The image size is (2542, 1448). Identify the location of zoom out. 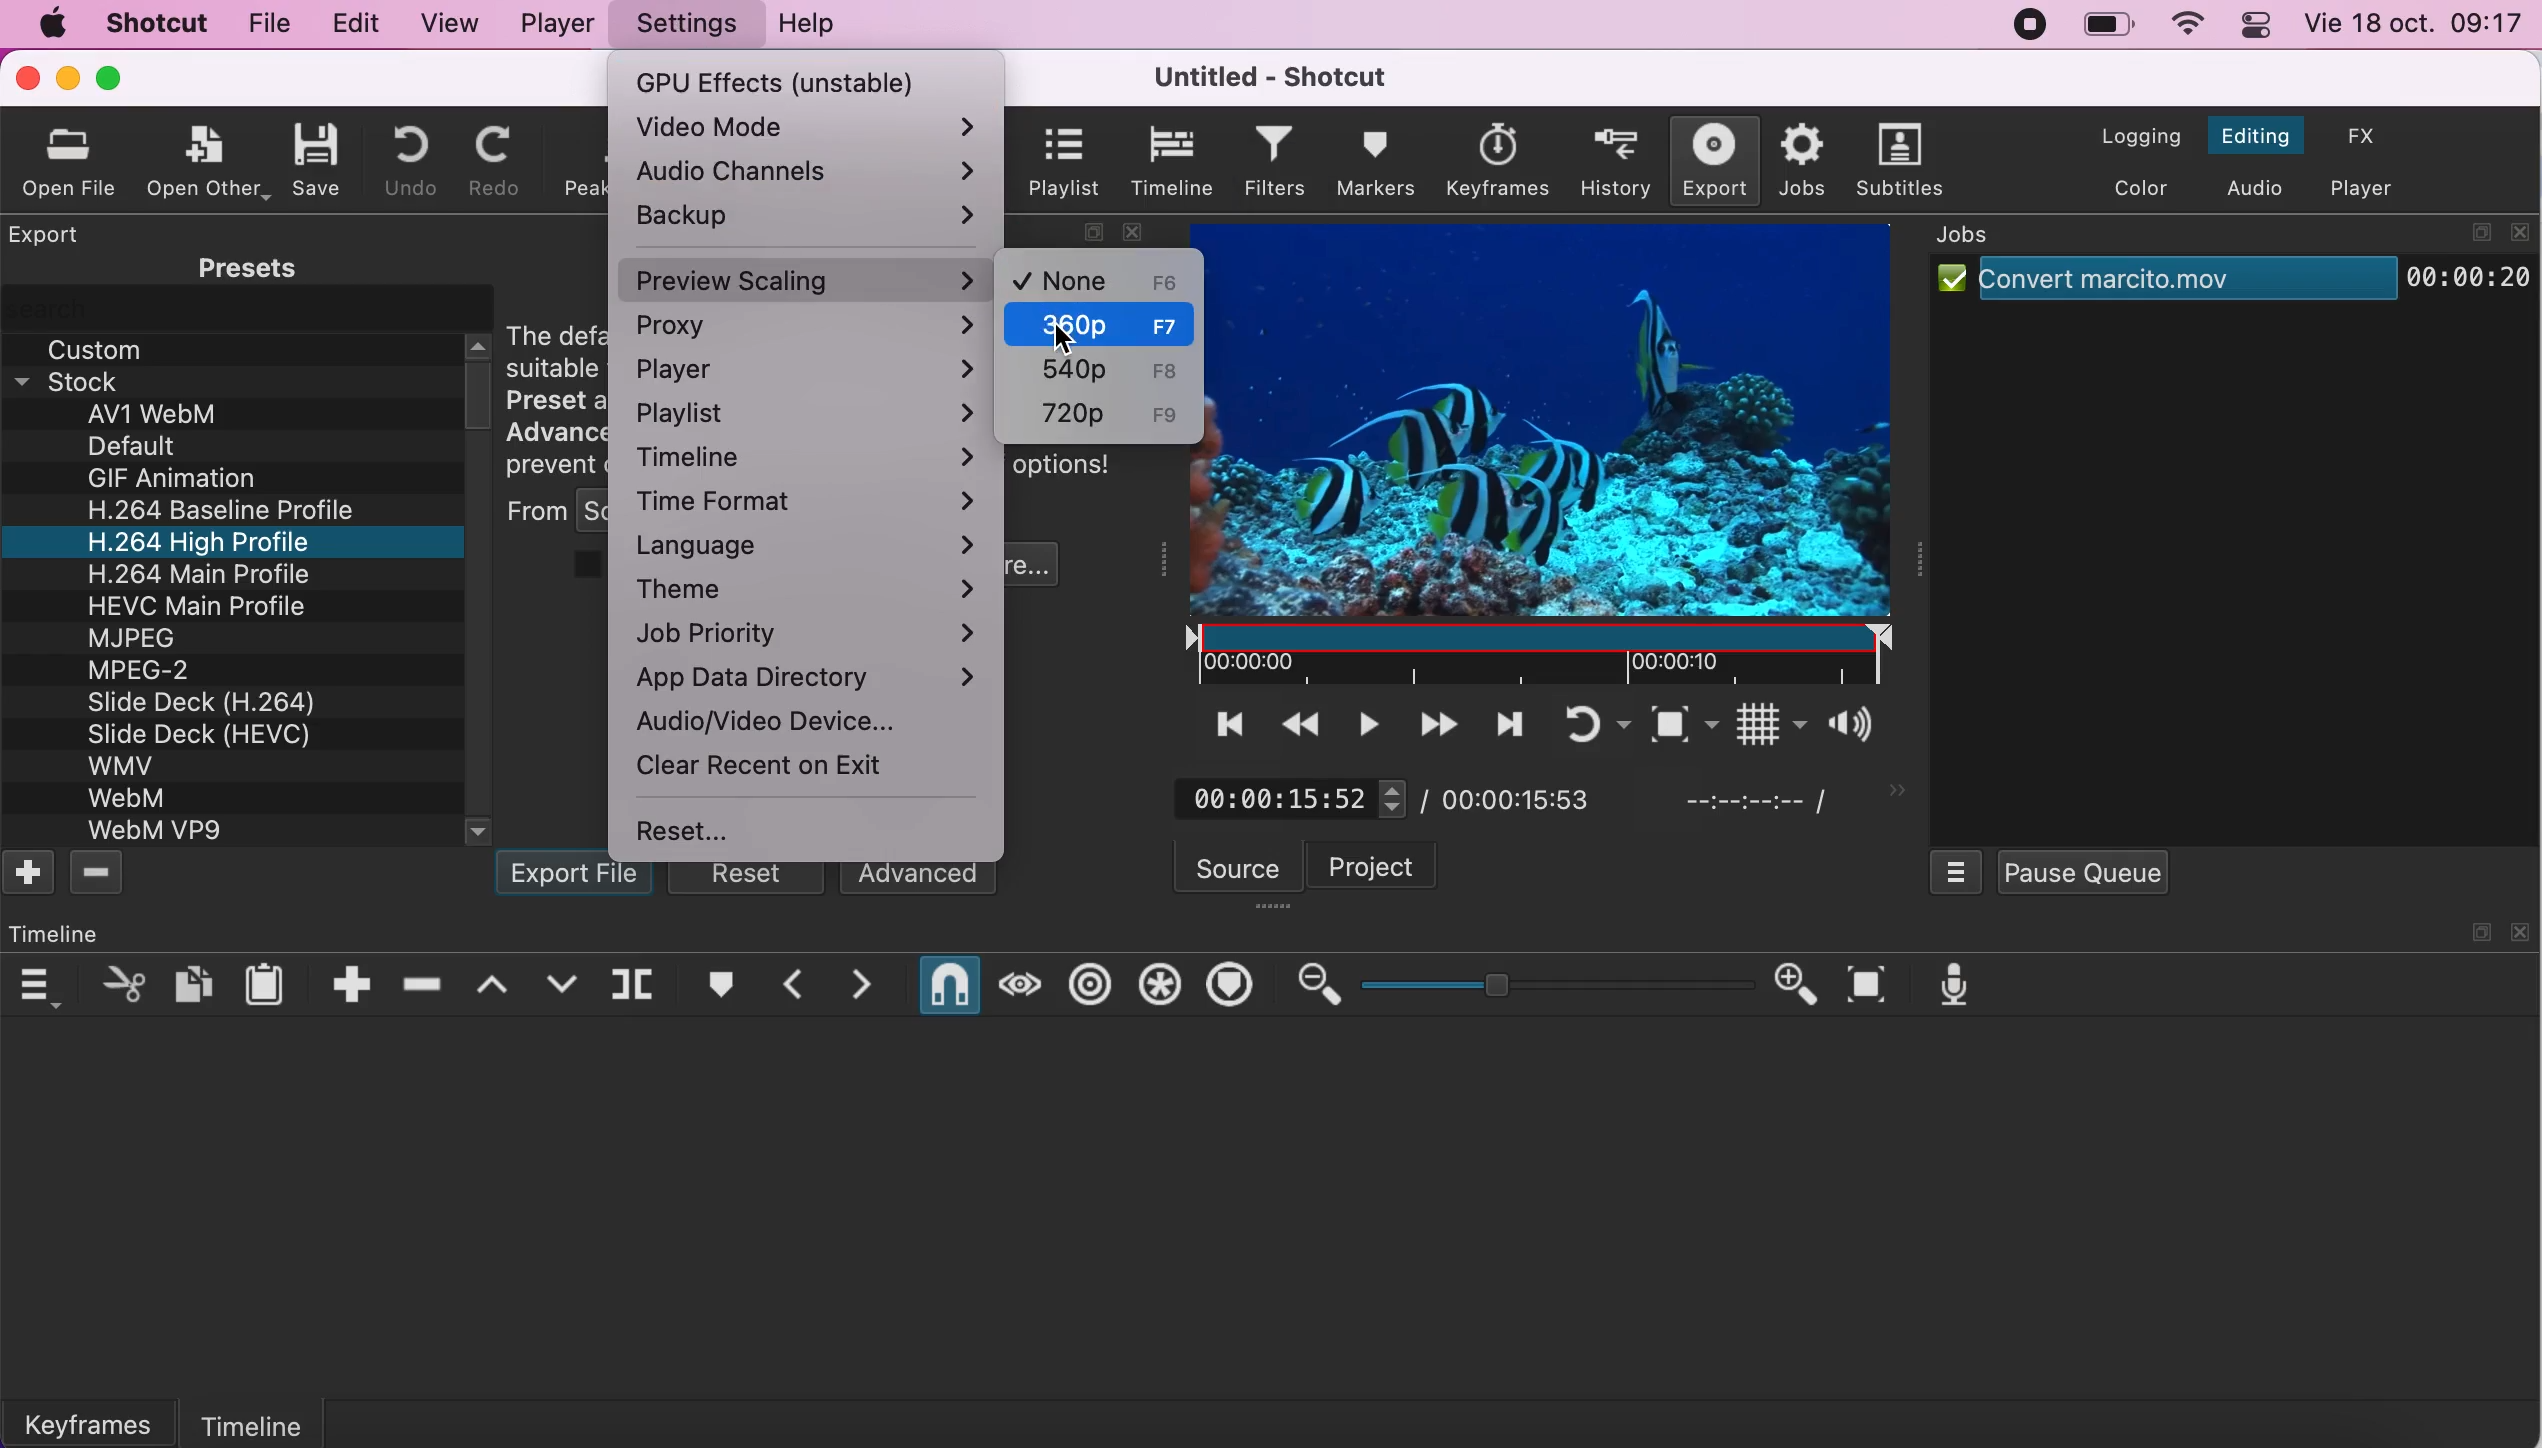
(1315, 985).